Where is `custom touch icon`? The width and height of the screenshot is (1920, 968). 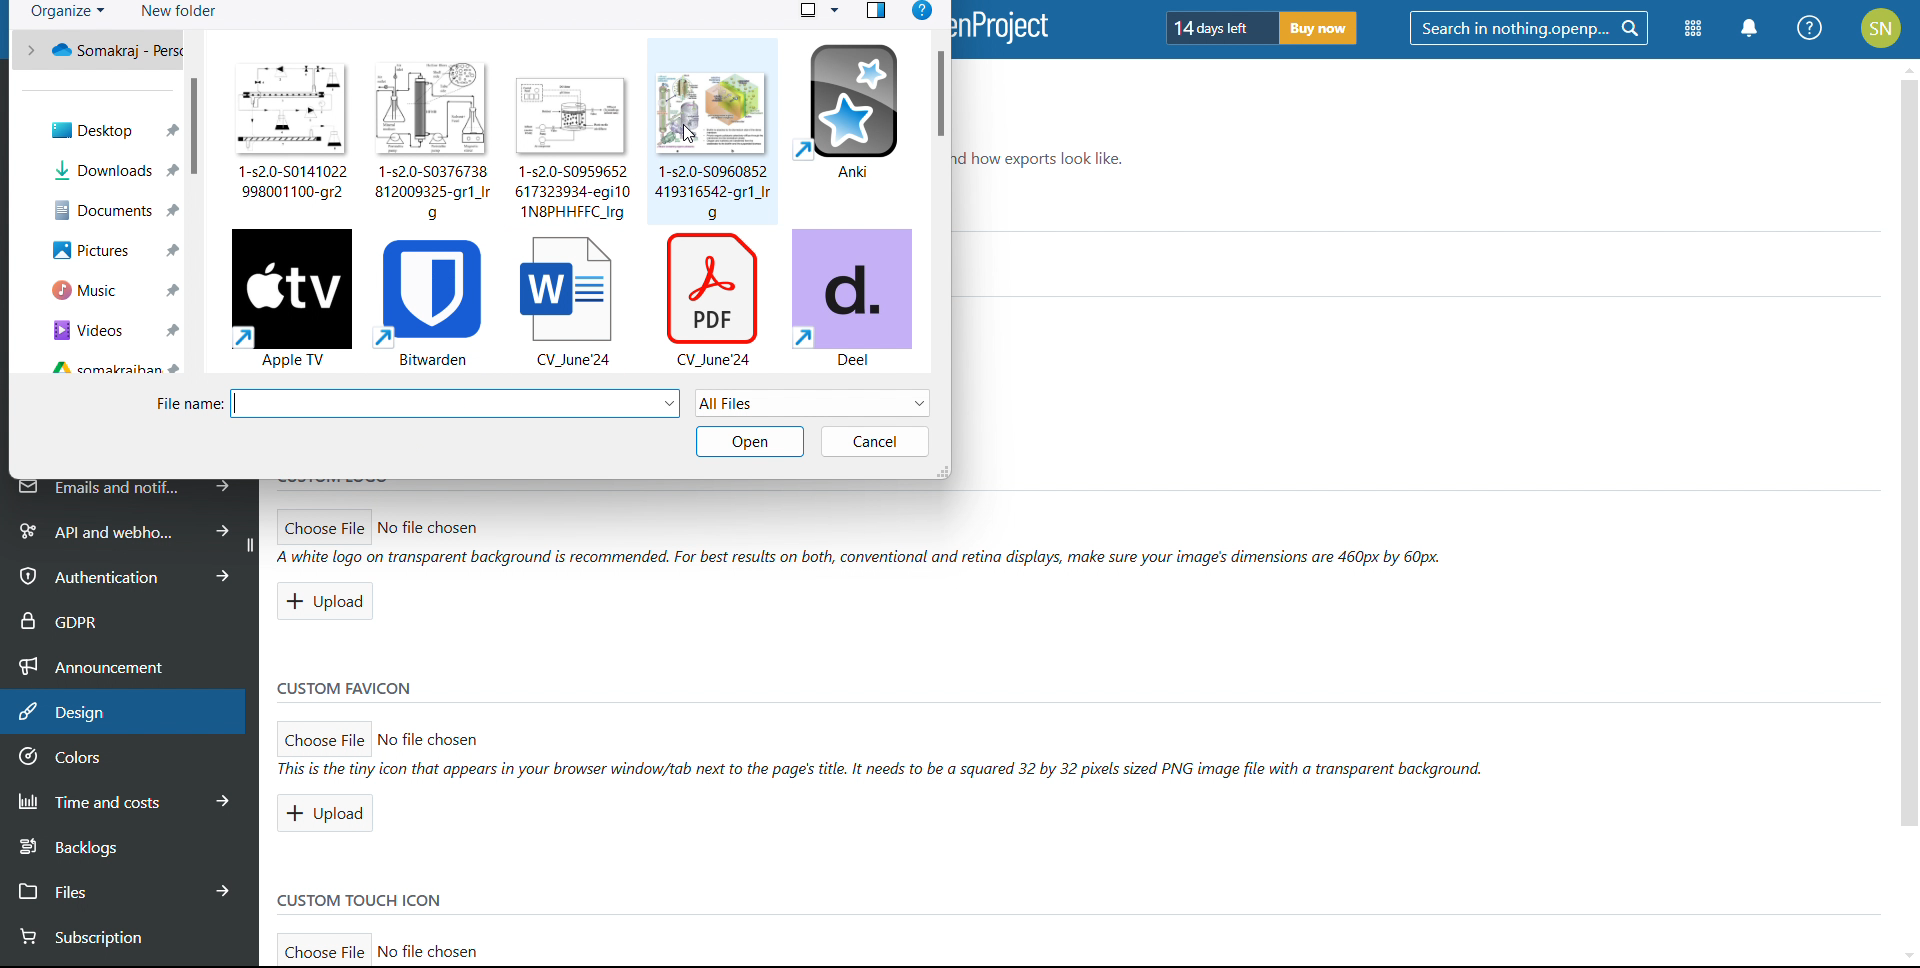 custom touch icon is located at coordinates (363, 901).